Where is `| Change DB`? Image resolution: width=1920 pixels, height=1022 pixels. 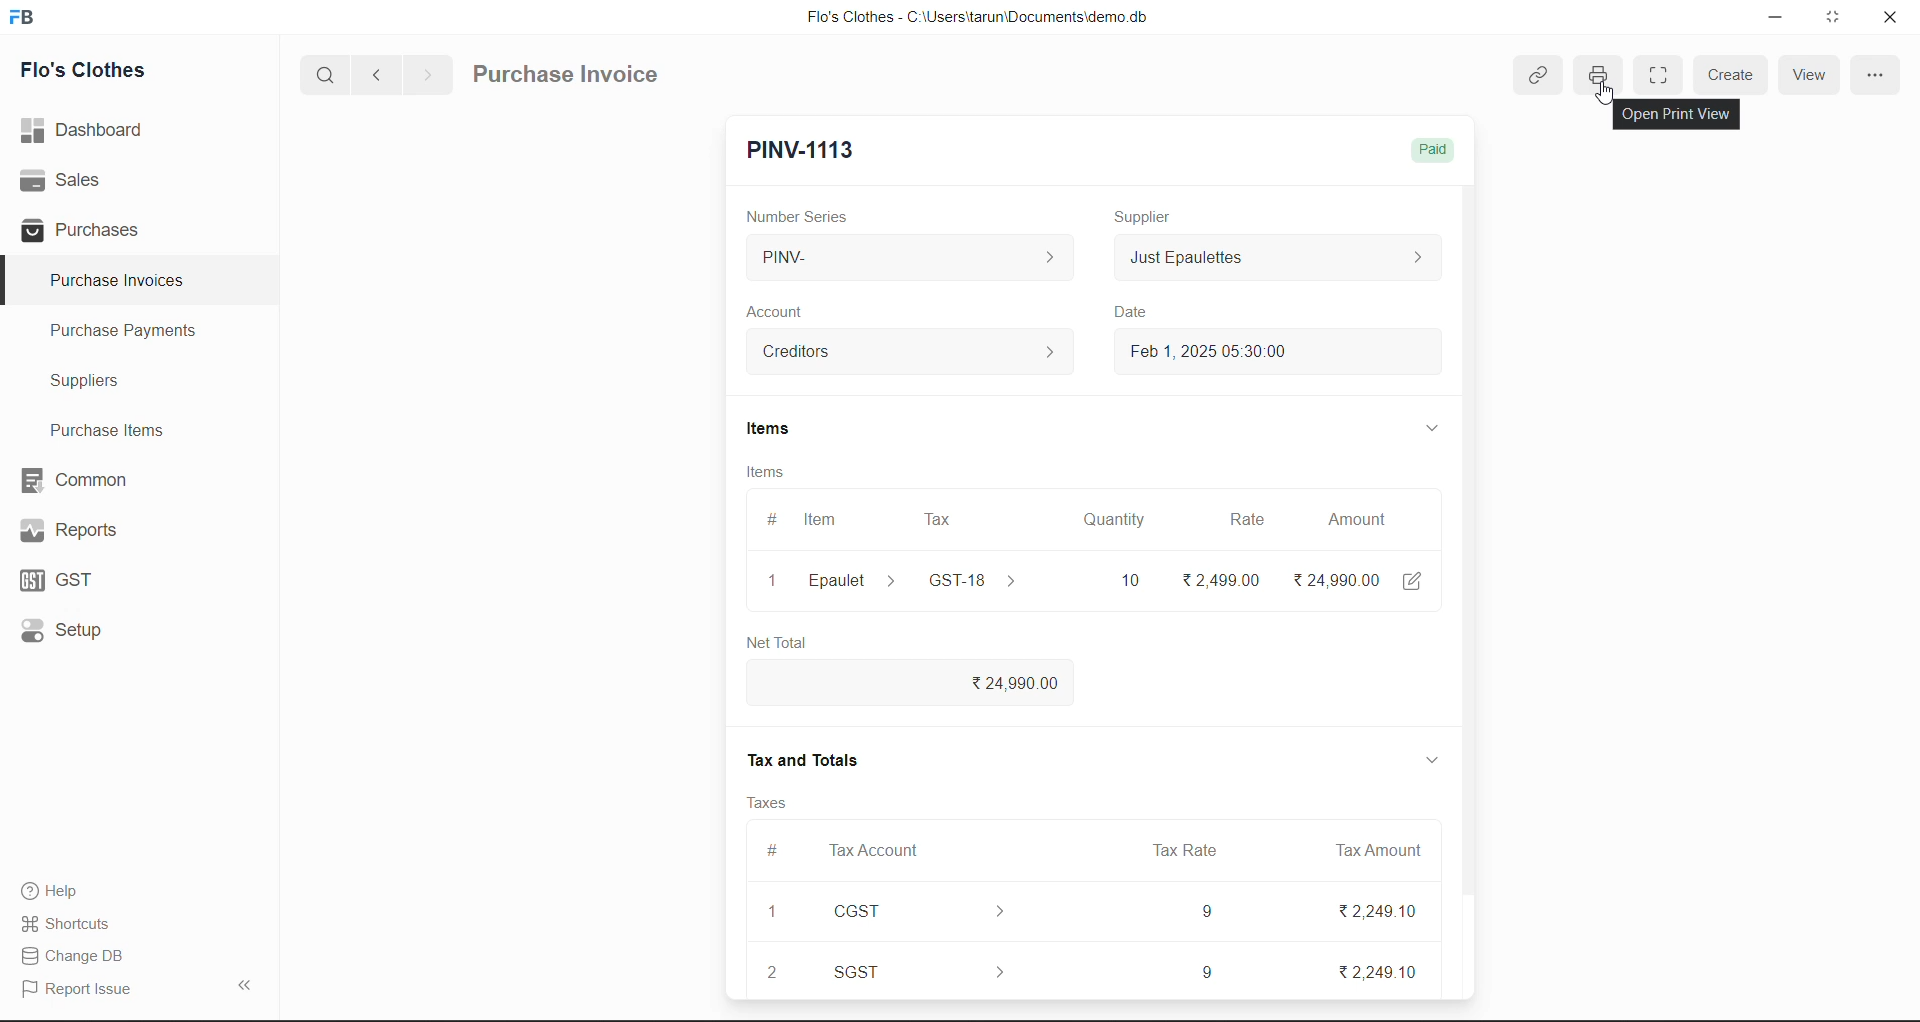 | Change DB is located at coordinates (77, 955).